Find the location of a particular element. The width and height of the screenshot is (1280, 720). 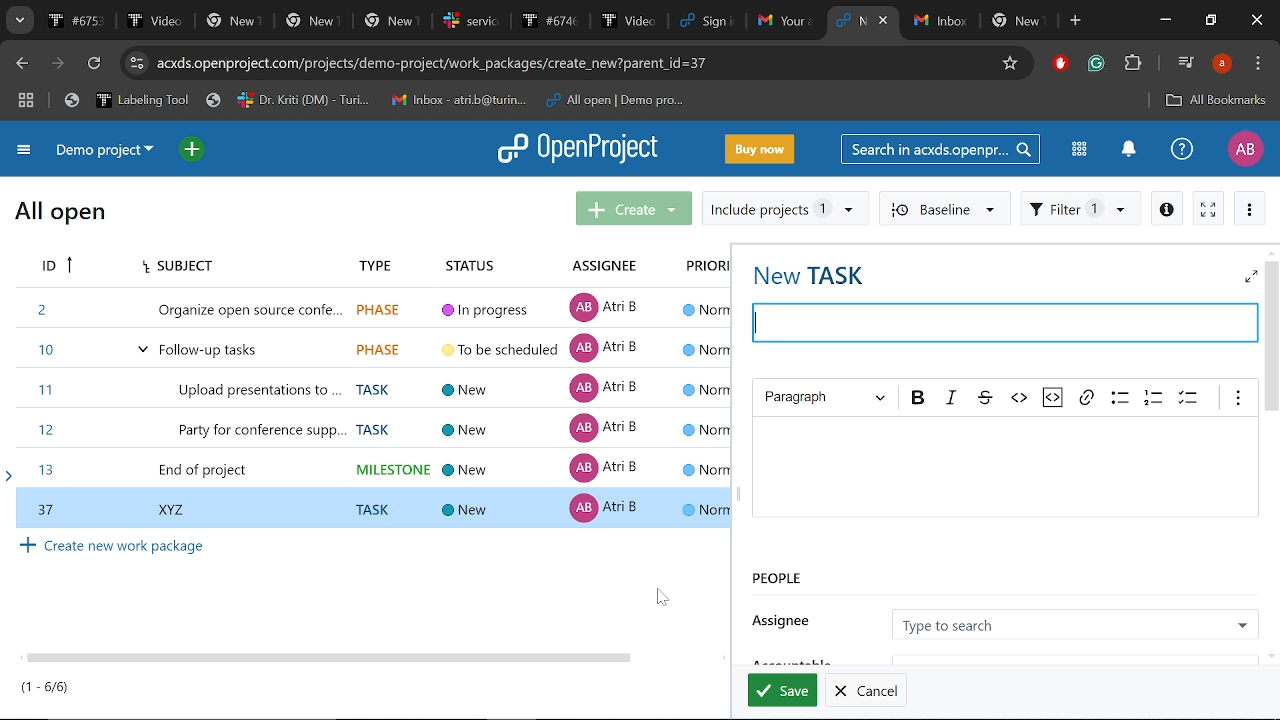

Bookmarks is located at coordinates (374, 101).